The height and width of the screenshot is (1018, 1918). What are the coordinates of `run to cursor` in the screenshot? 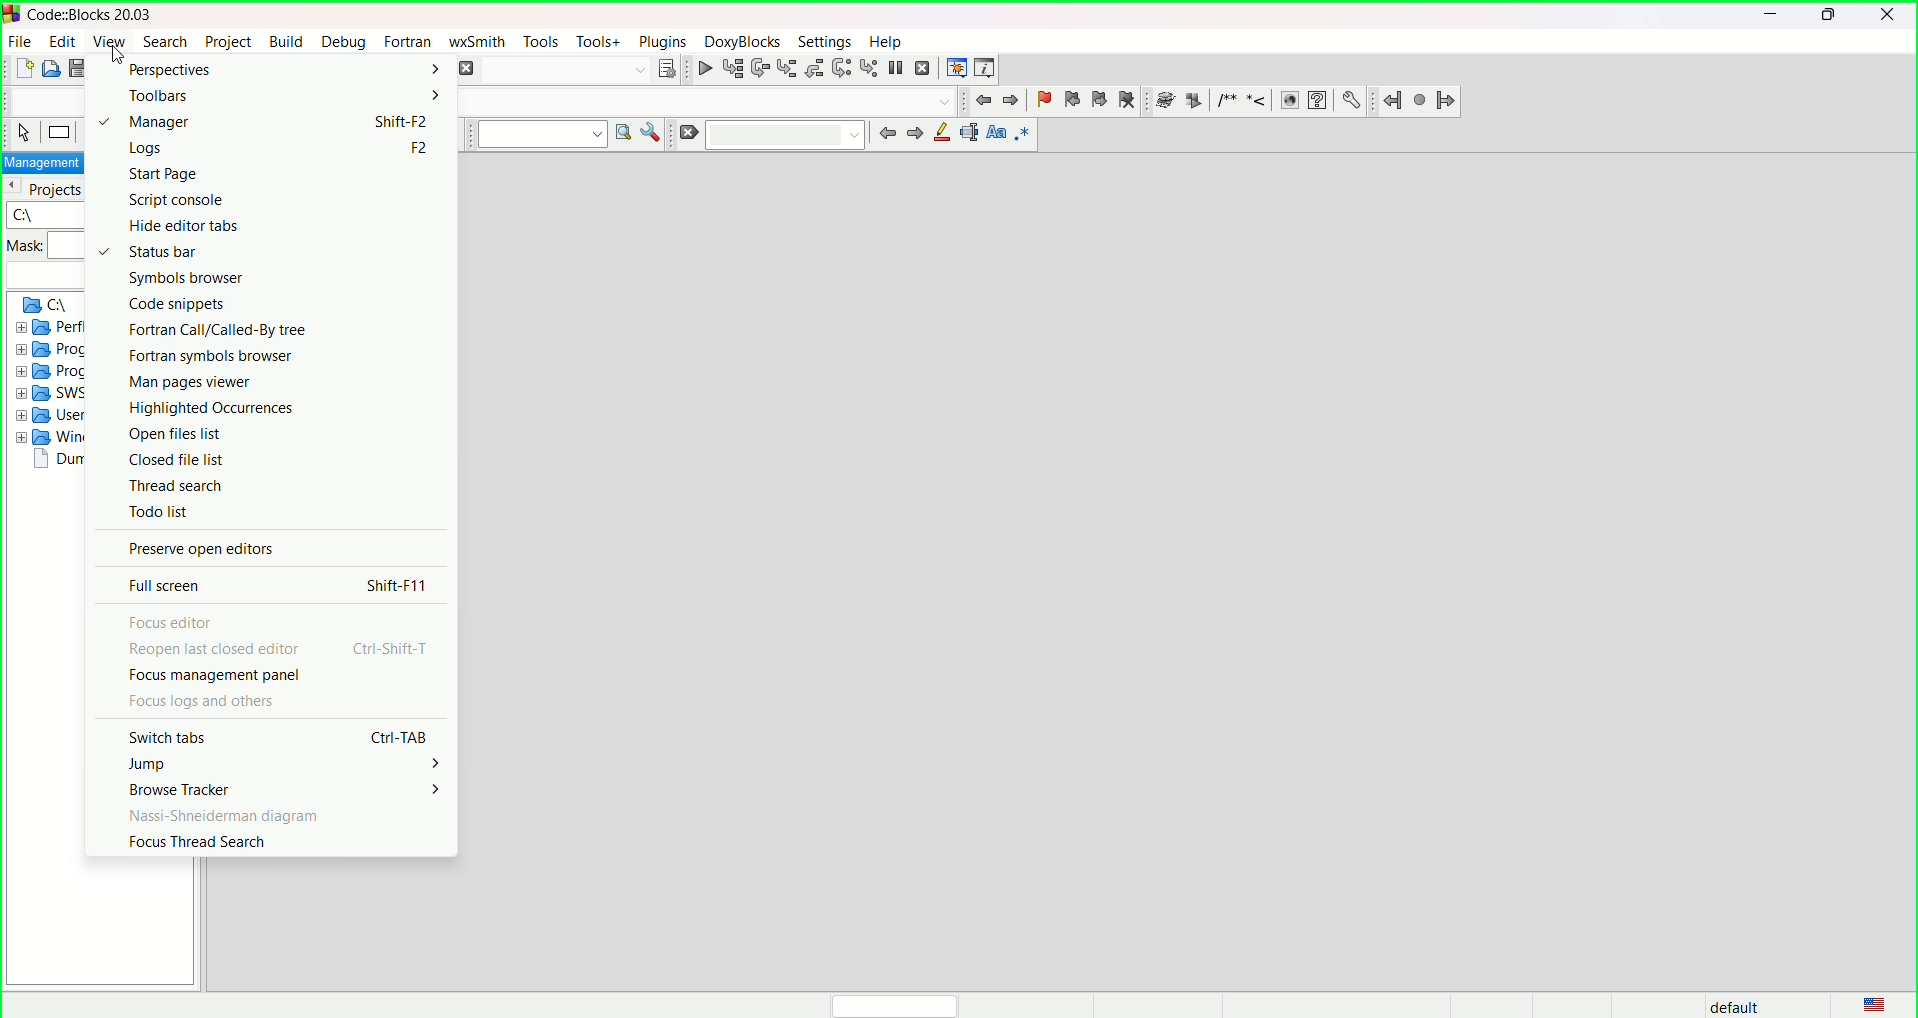 It's located at (734, 68).